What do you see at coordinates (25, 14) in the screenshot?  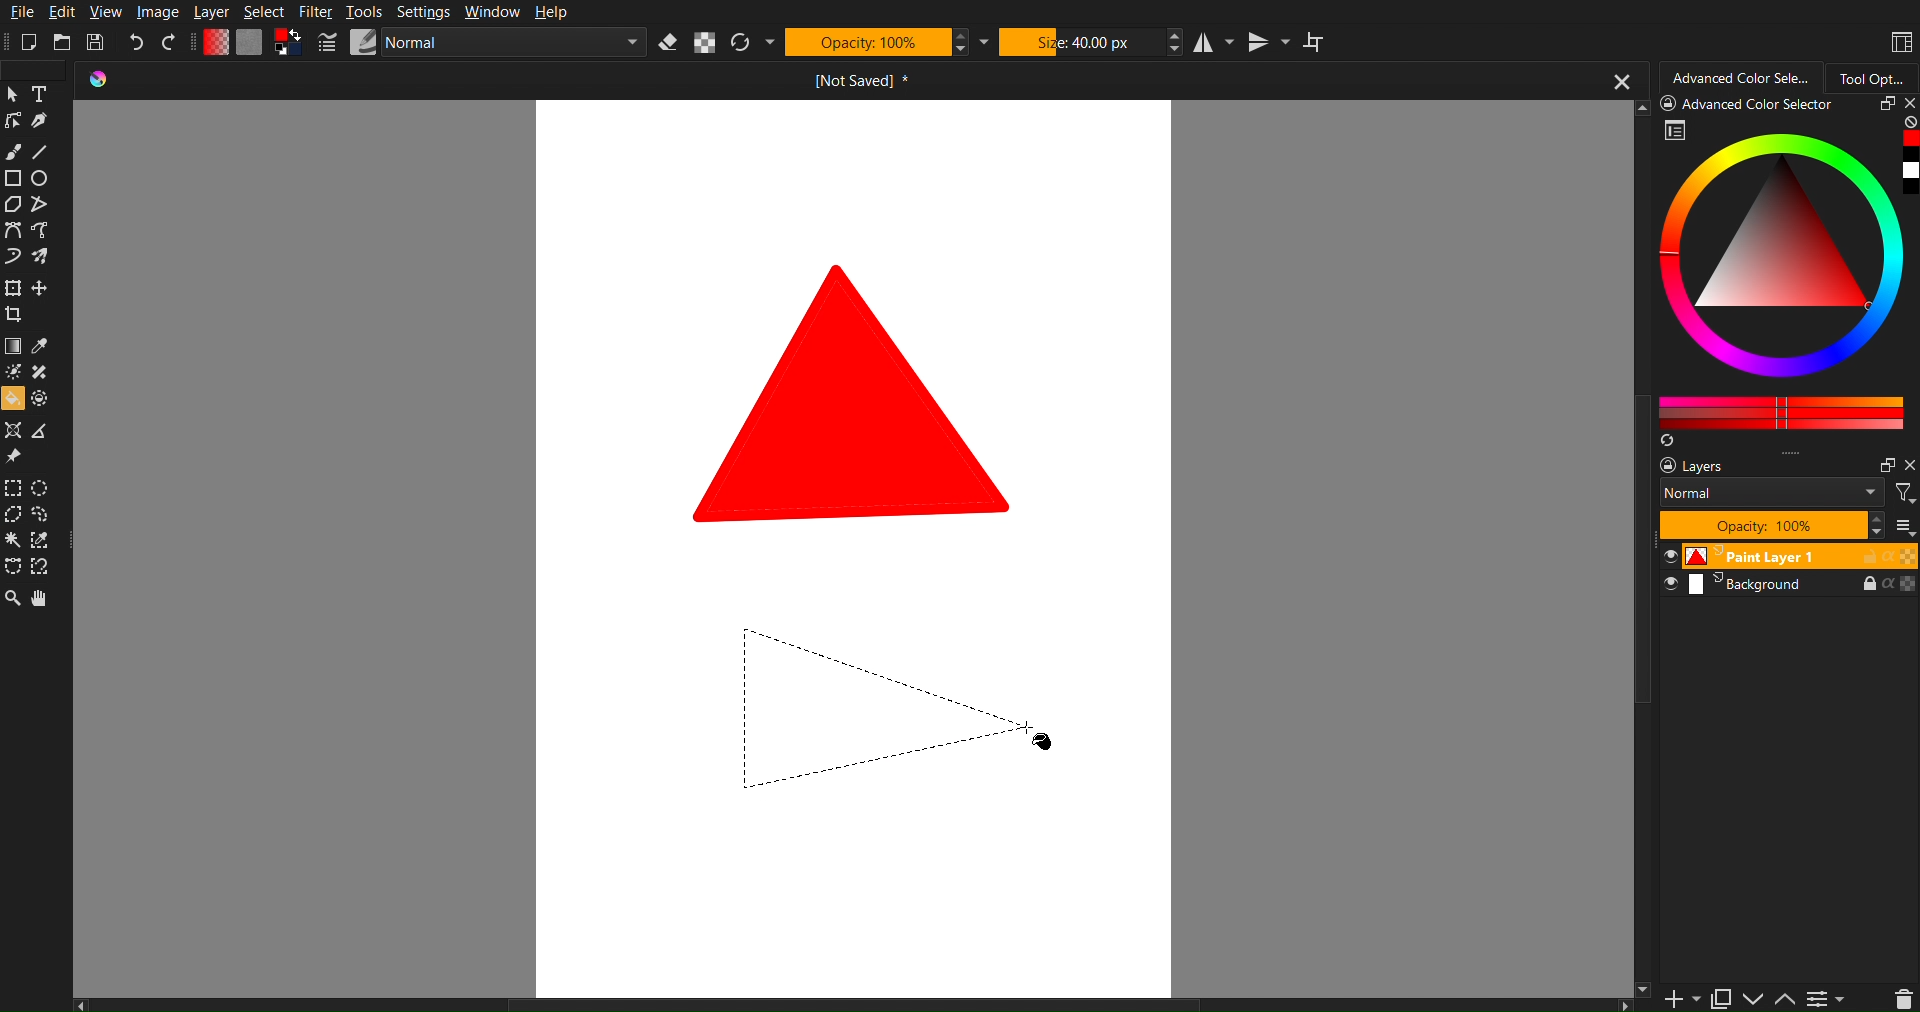 I see `File` at bounding box center [25, 14].